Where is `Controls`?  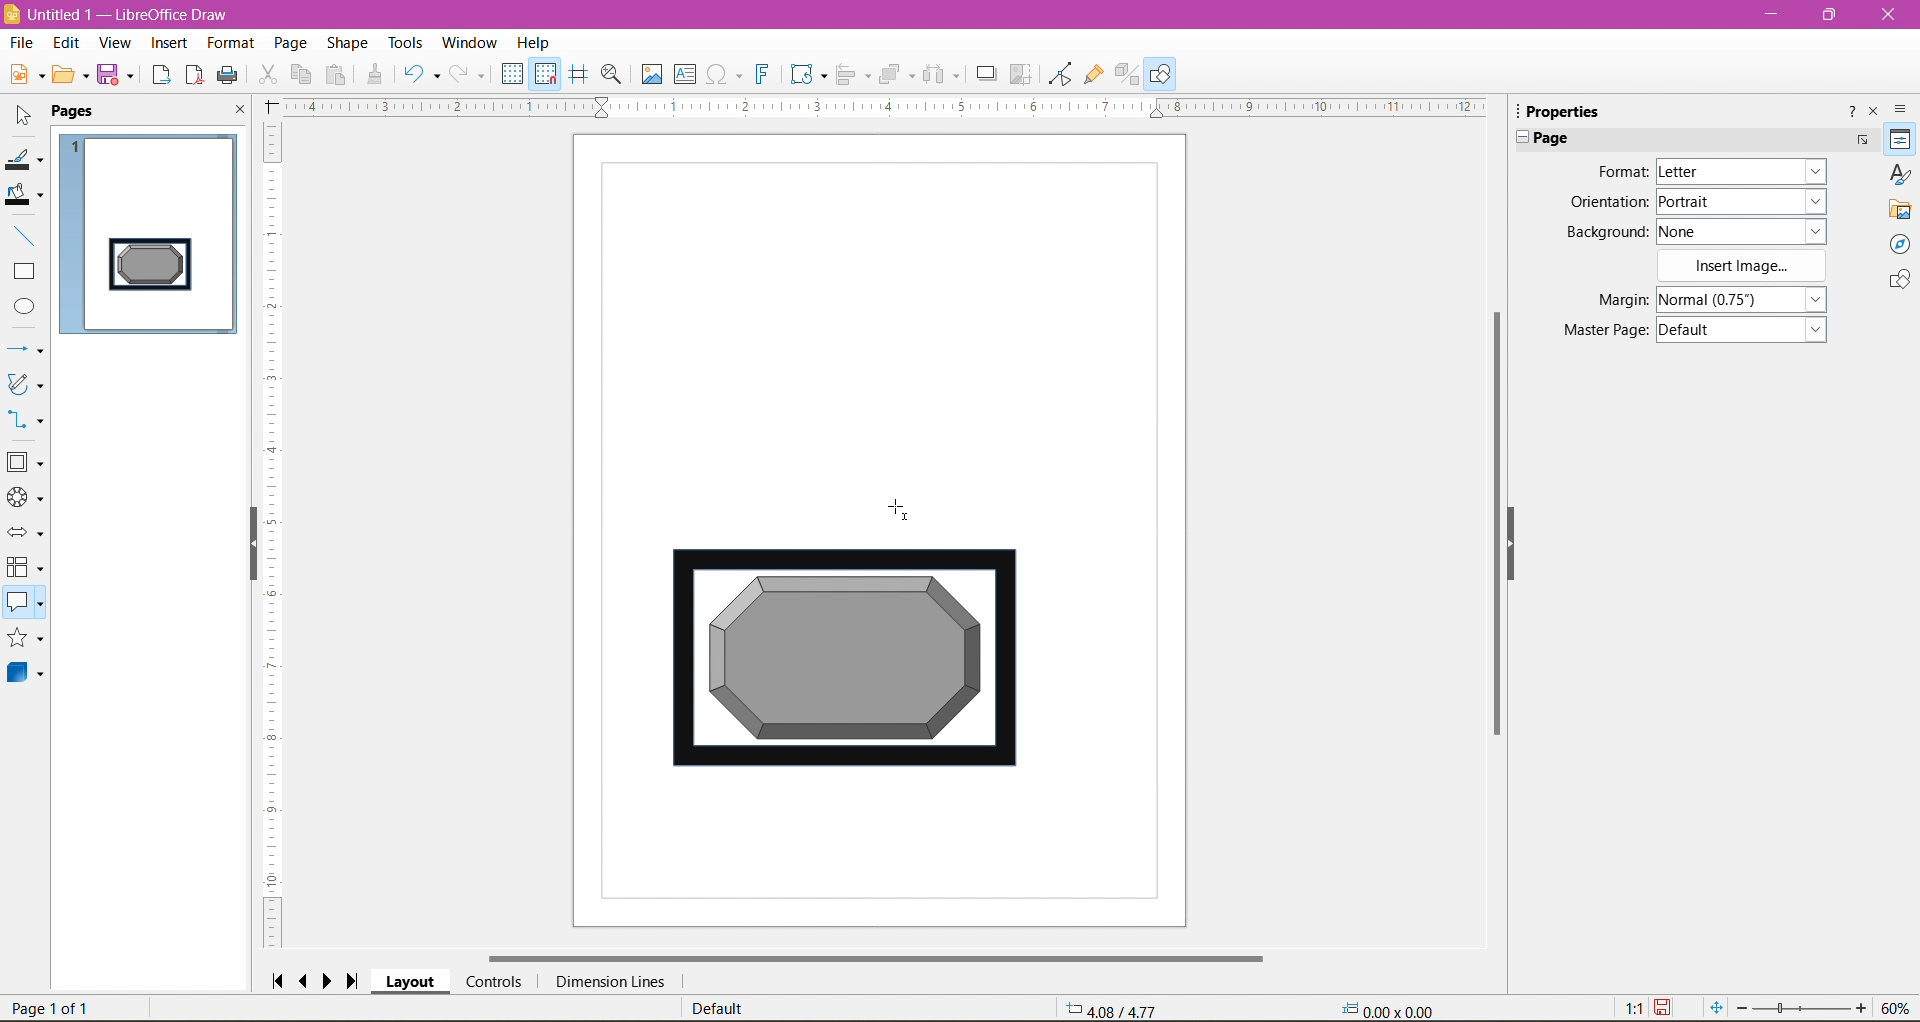
Controls is located at coordinates (494, 981).